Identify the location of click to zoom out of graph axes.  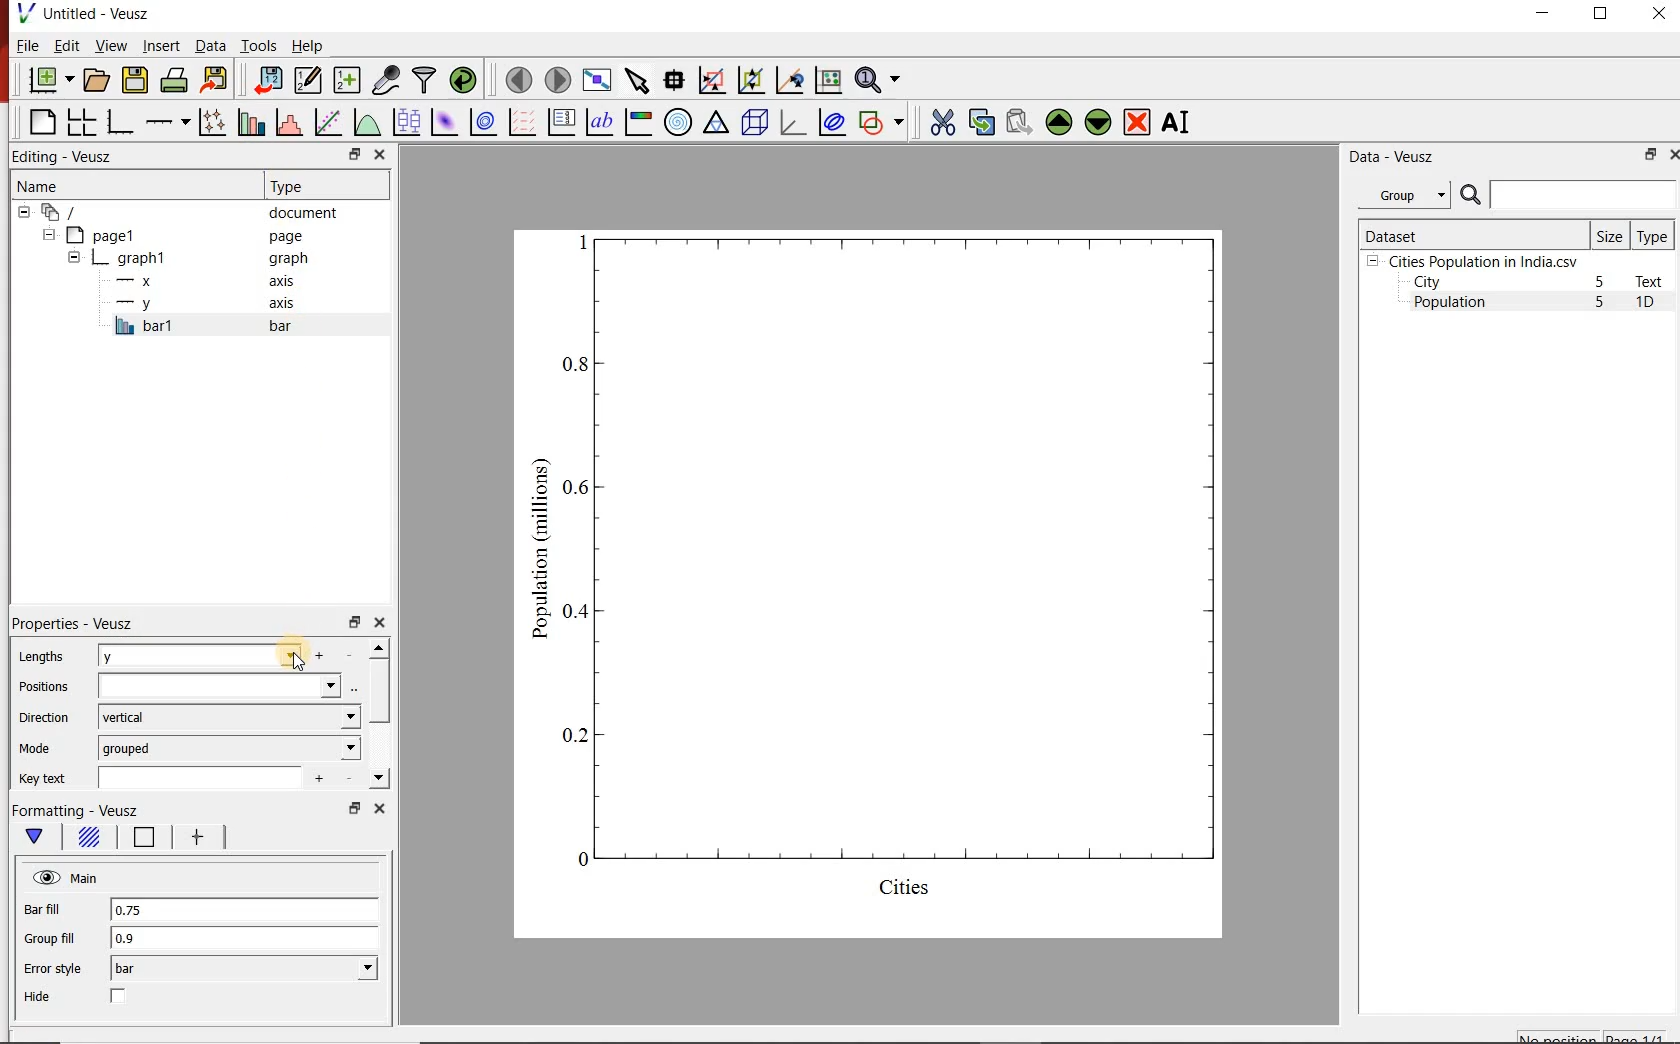
(748, 82).